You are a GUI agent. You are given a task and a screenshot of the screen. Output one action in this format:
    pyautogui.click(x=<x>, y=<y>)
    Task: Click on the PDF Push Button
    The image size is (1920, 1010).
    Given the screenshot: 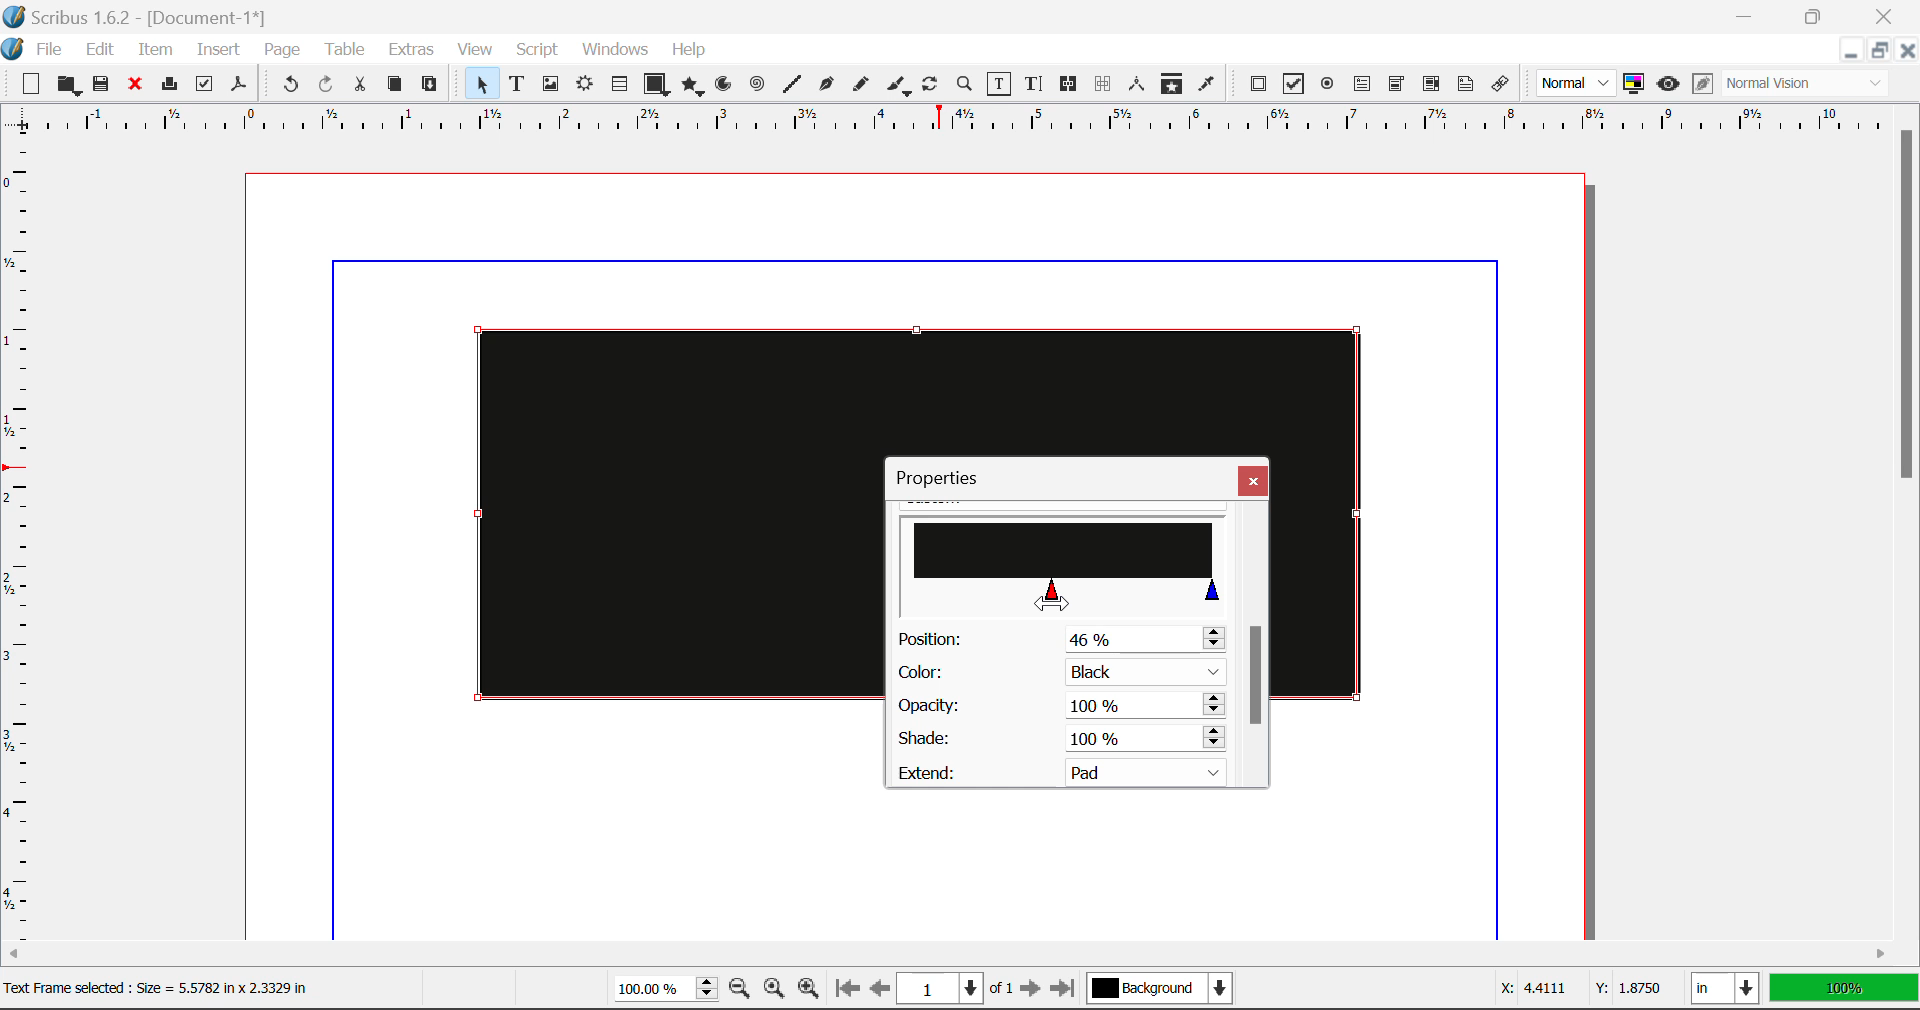 What is the action you would take?
    pyautogui.click(x=1258, y=83)
    